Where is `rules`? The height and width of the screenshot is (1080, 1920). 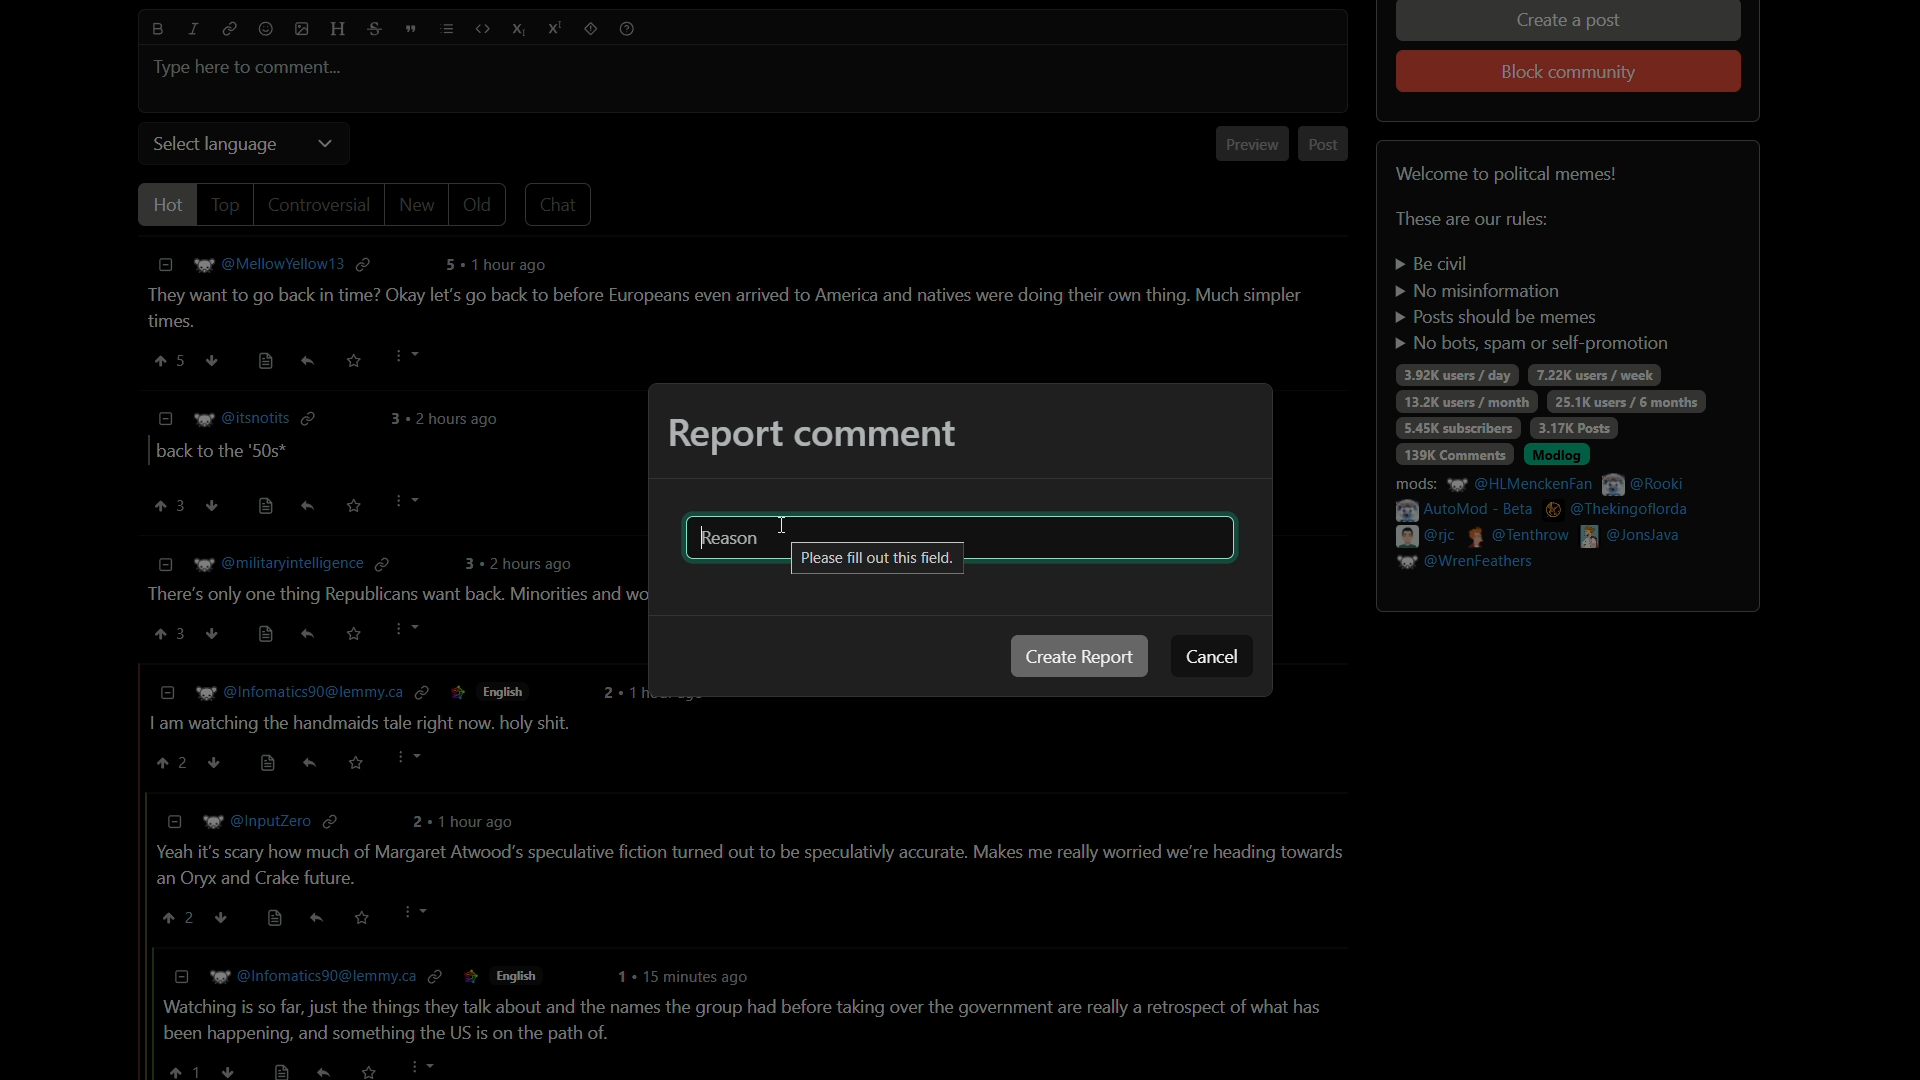 rules is located at coordinates (1531, 306).